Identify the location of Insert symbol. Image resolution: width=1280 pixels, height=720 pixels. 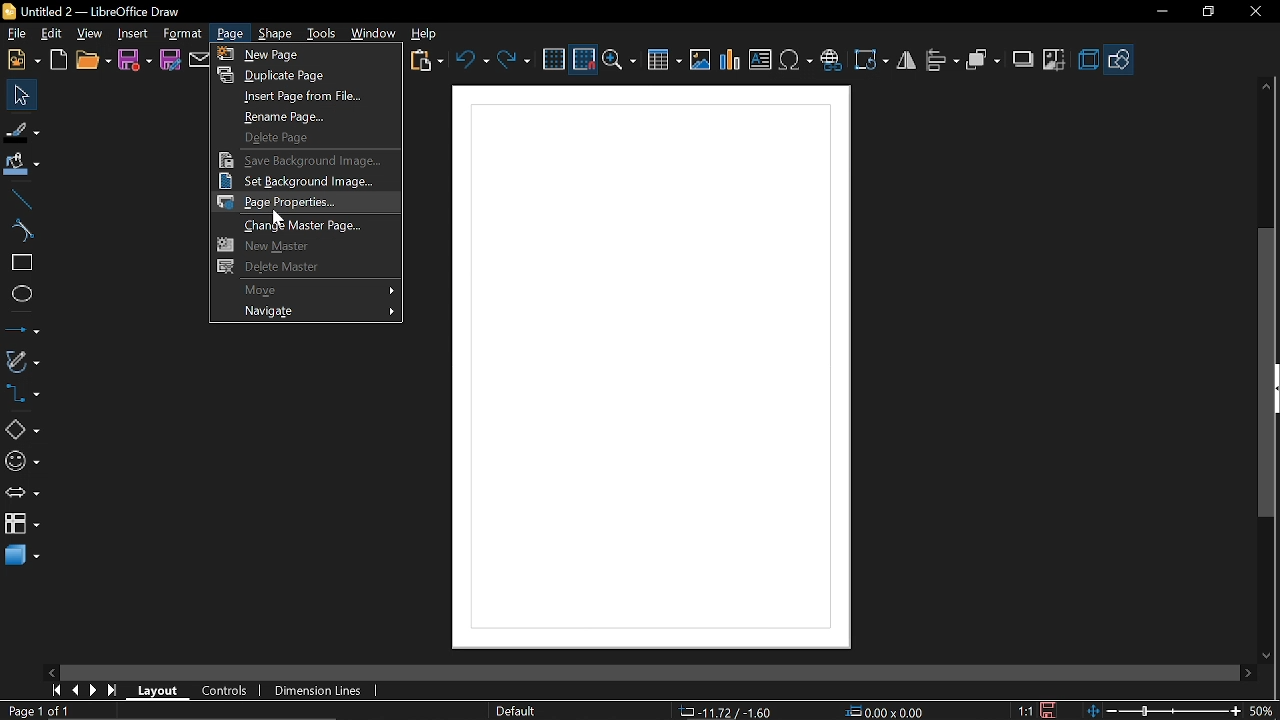
(796, 61).